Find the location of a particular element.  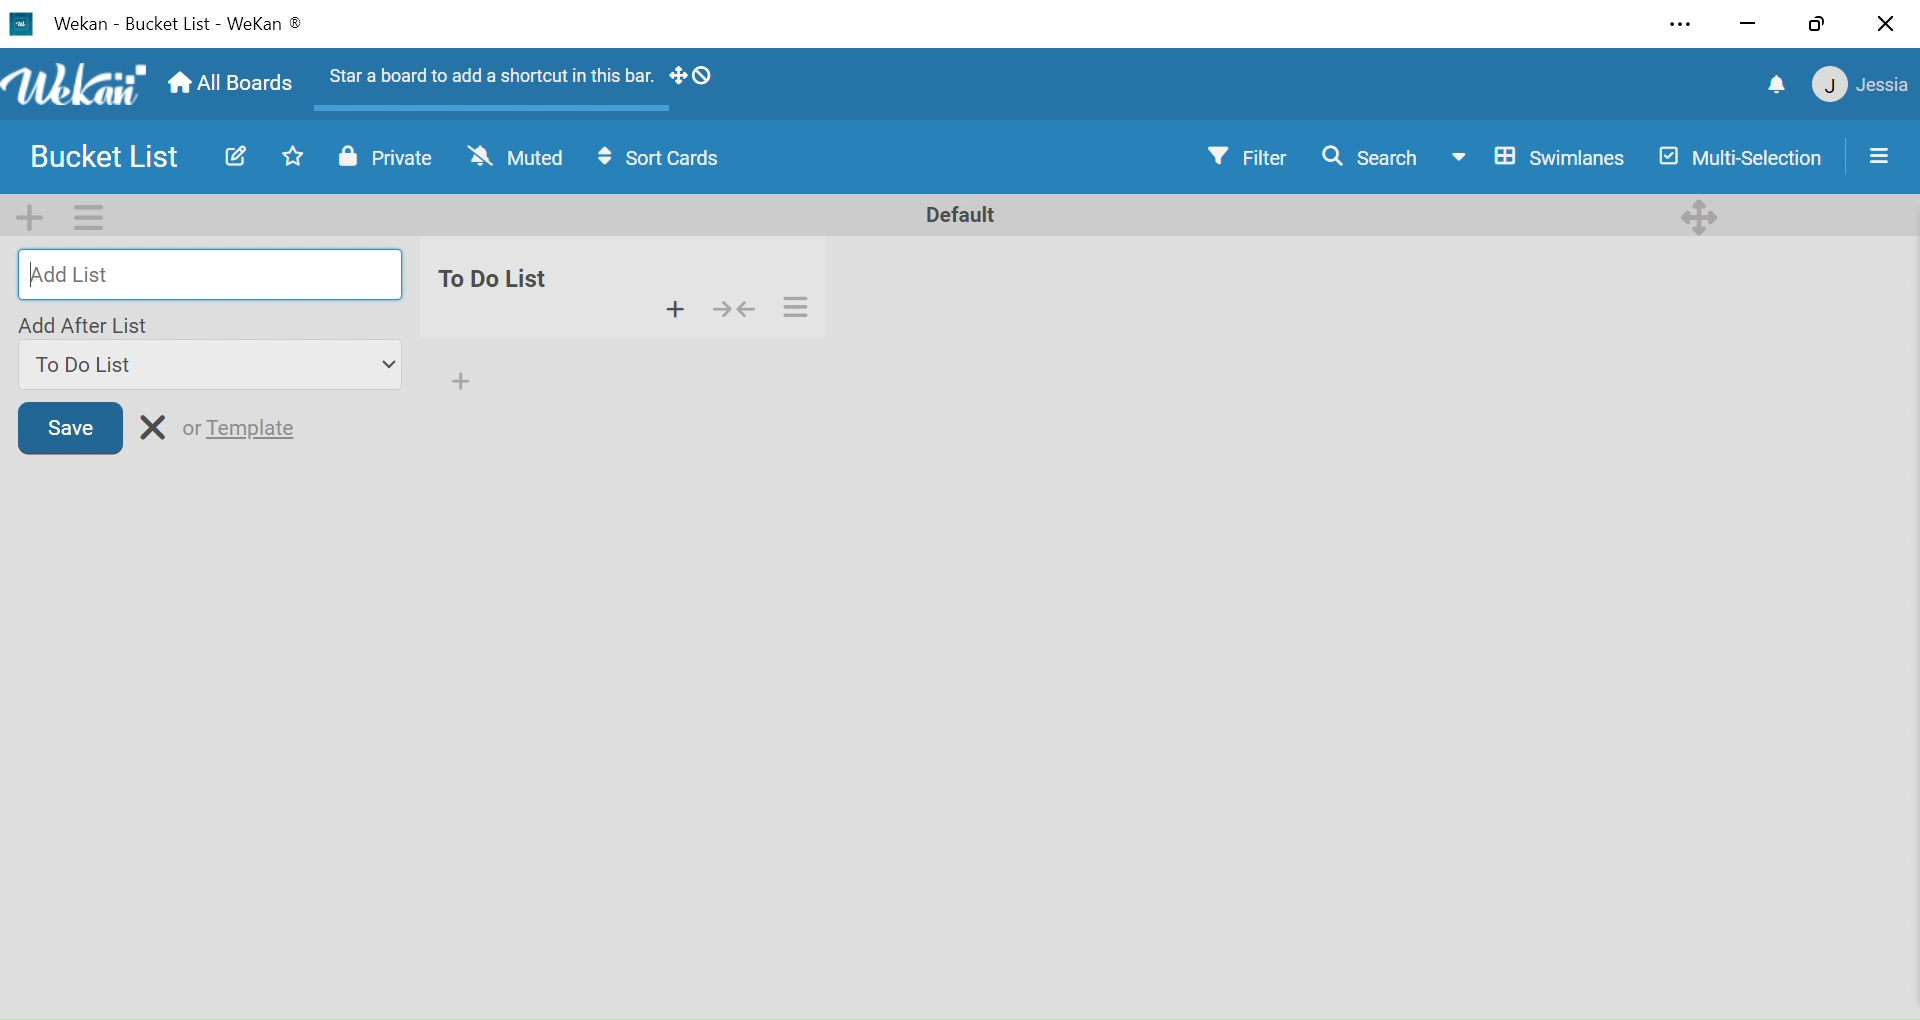

Star a board to add a shortcut in this bar is located at coordinates (485, 80).